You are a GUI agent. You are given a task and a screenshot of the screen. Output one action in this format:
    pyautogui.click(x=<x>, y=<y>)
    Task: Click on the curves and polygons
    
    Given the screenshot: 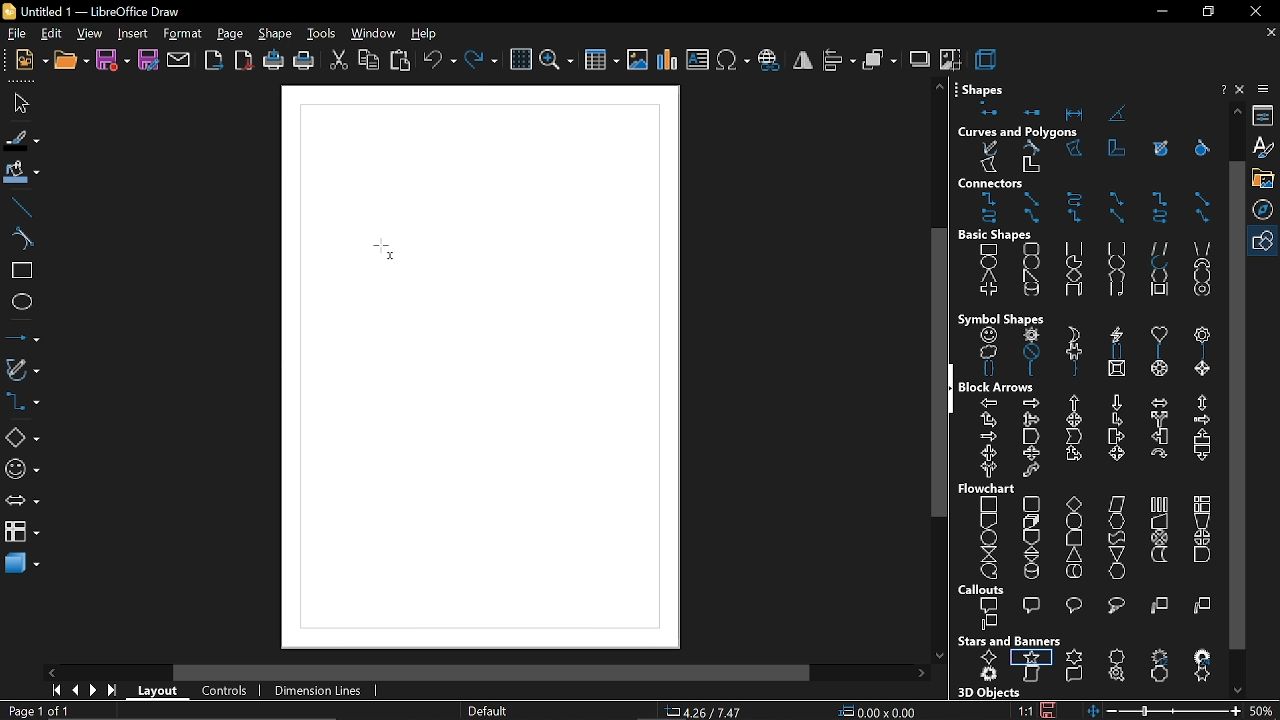 What is the action you would take?
    pyautogui.click(x=23, y=371)
    